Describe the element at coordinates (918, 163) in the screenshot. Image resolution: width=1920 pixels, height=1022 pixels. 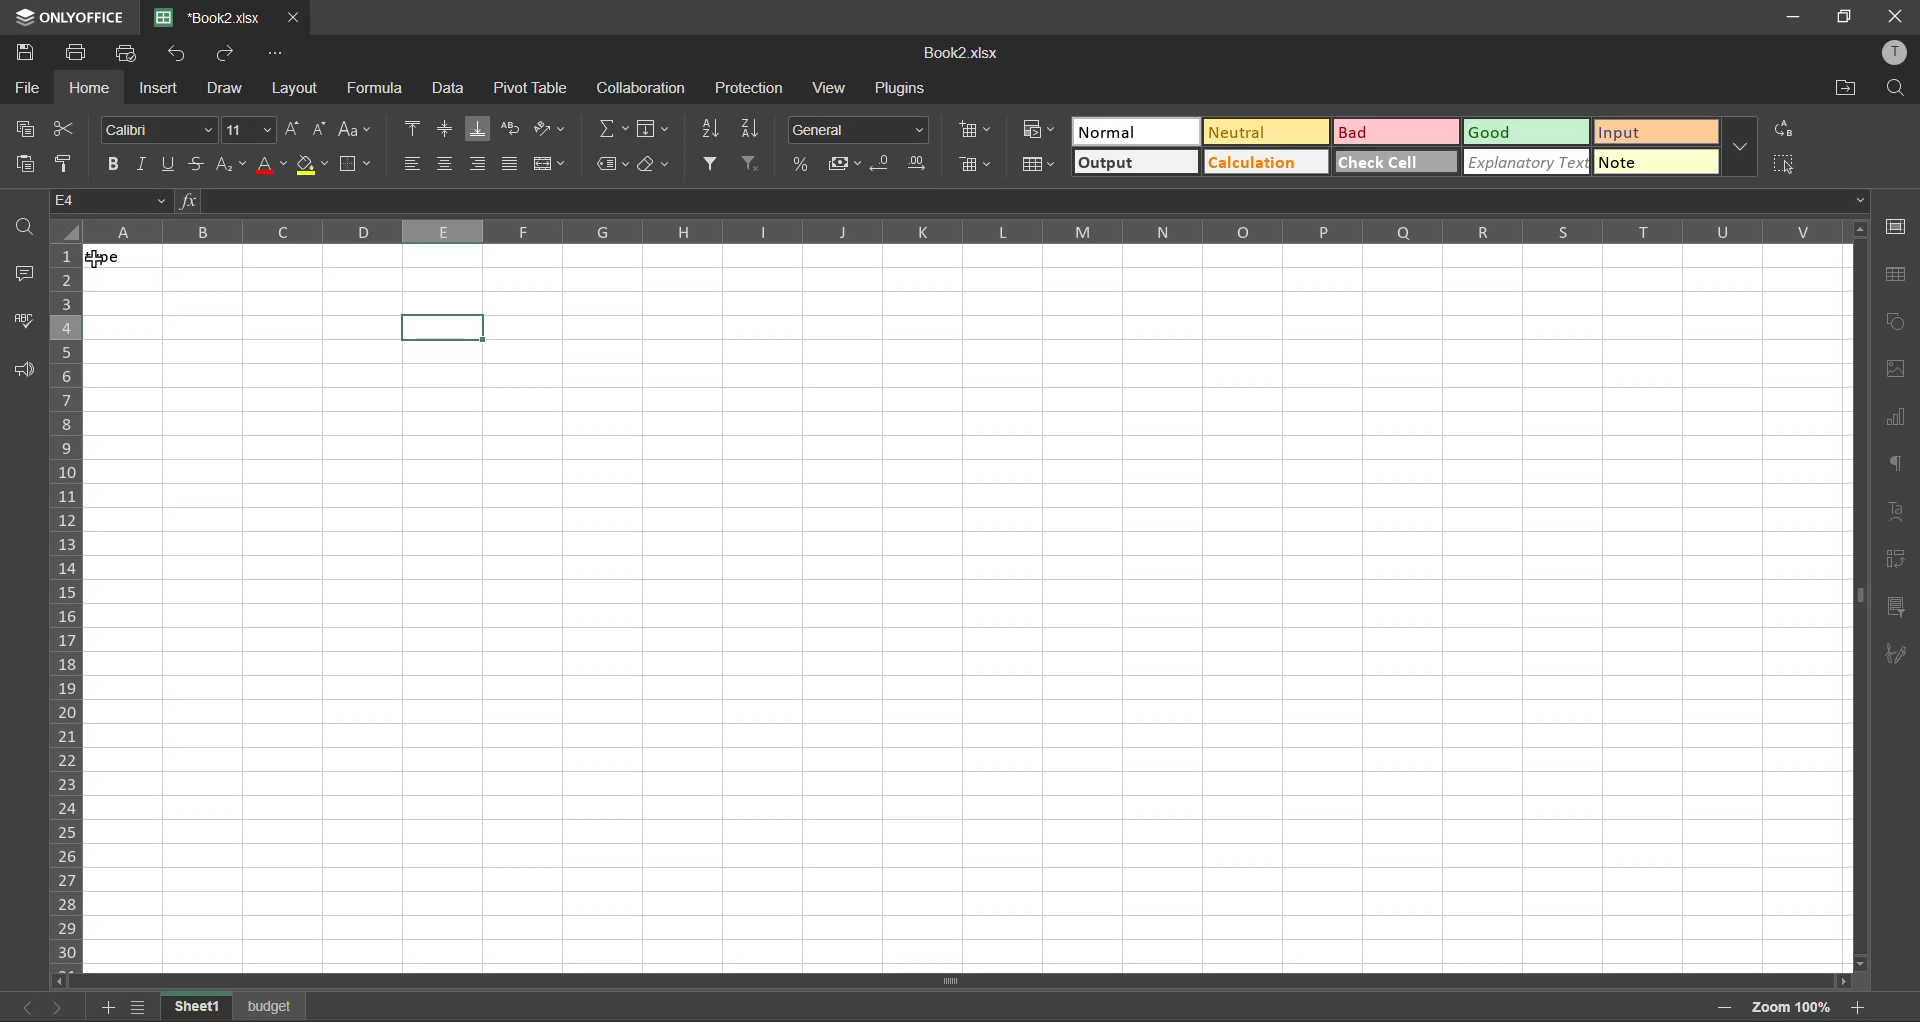
I see `increase decimal` at that location.